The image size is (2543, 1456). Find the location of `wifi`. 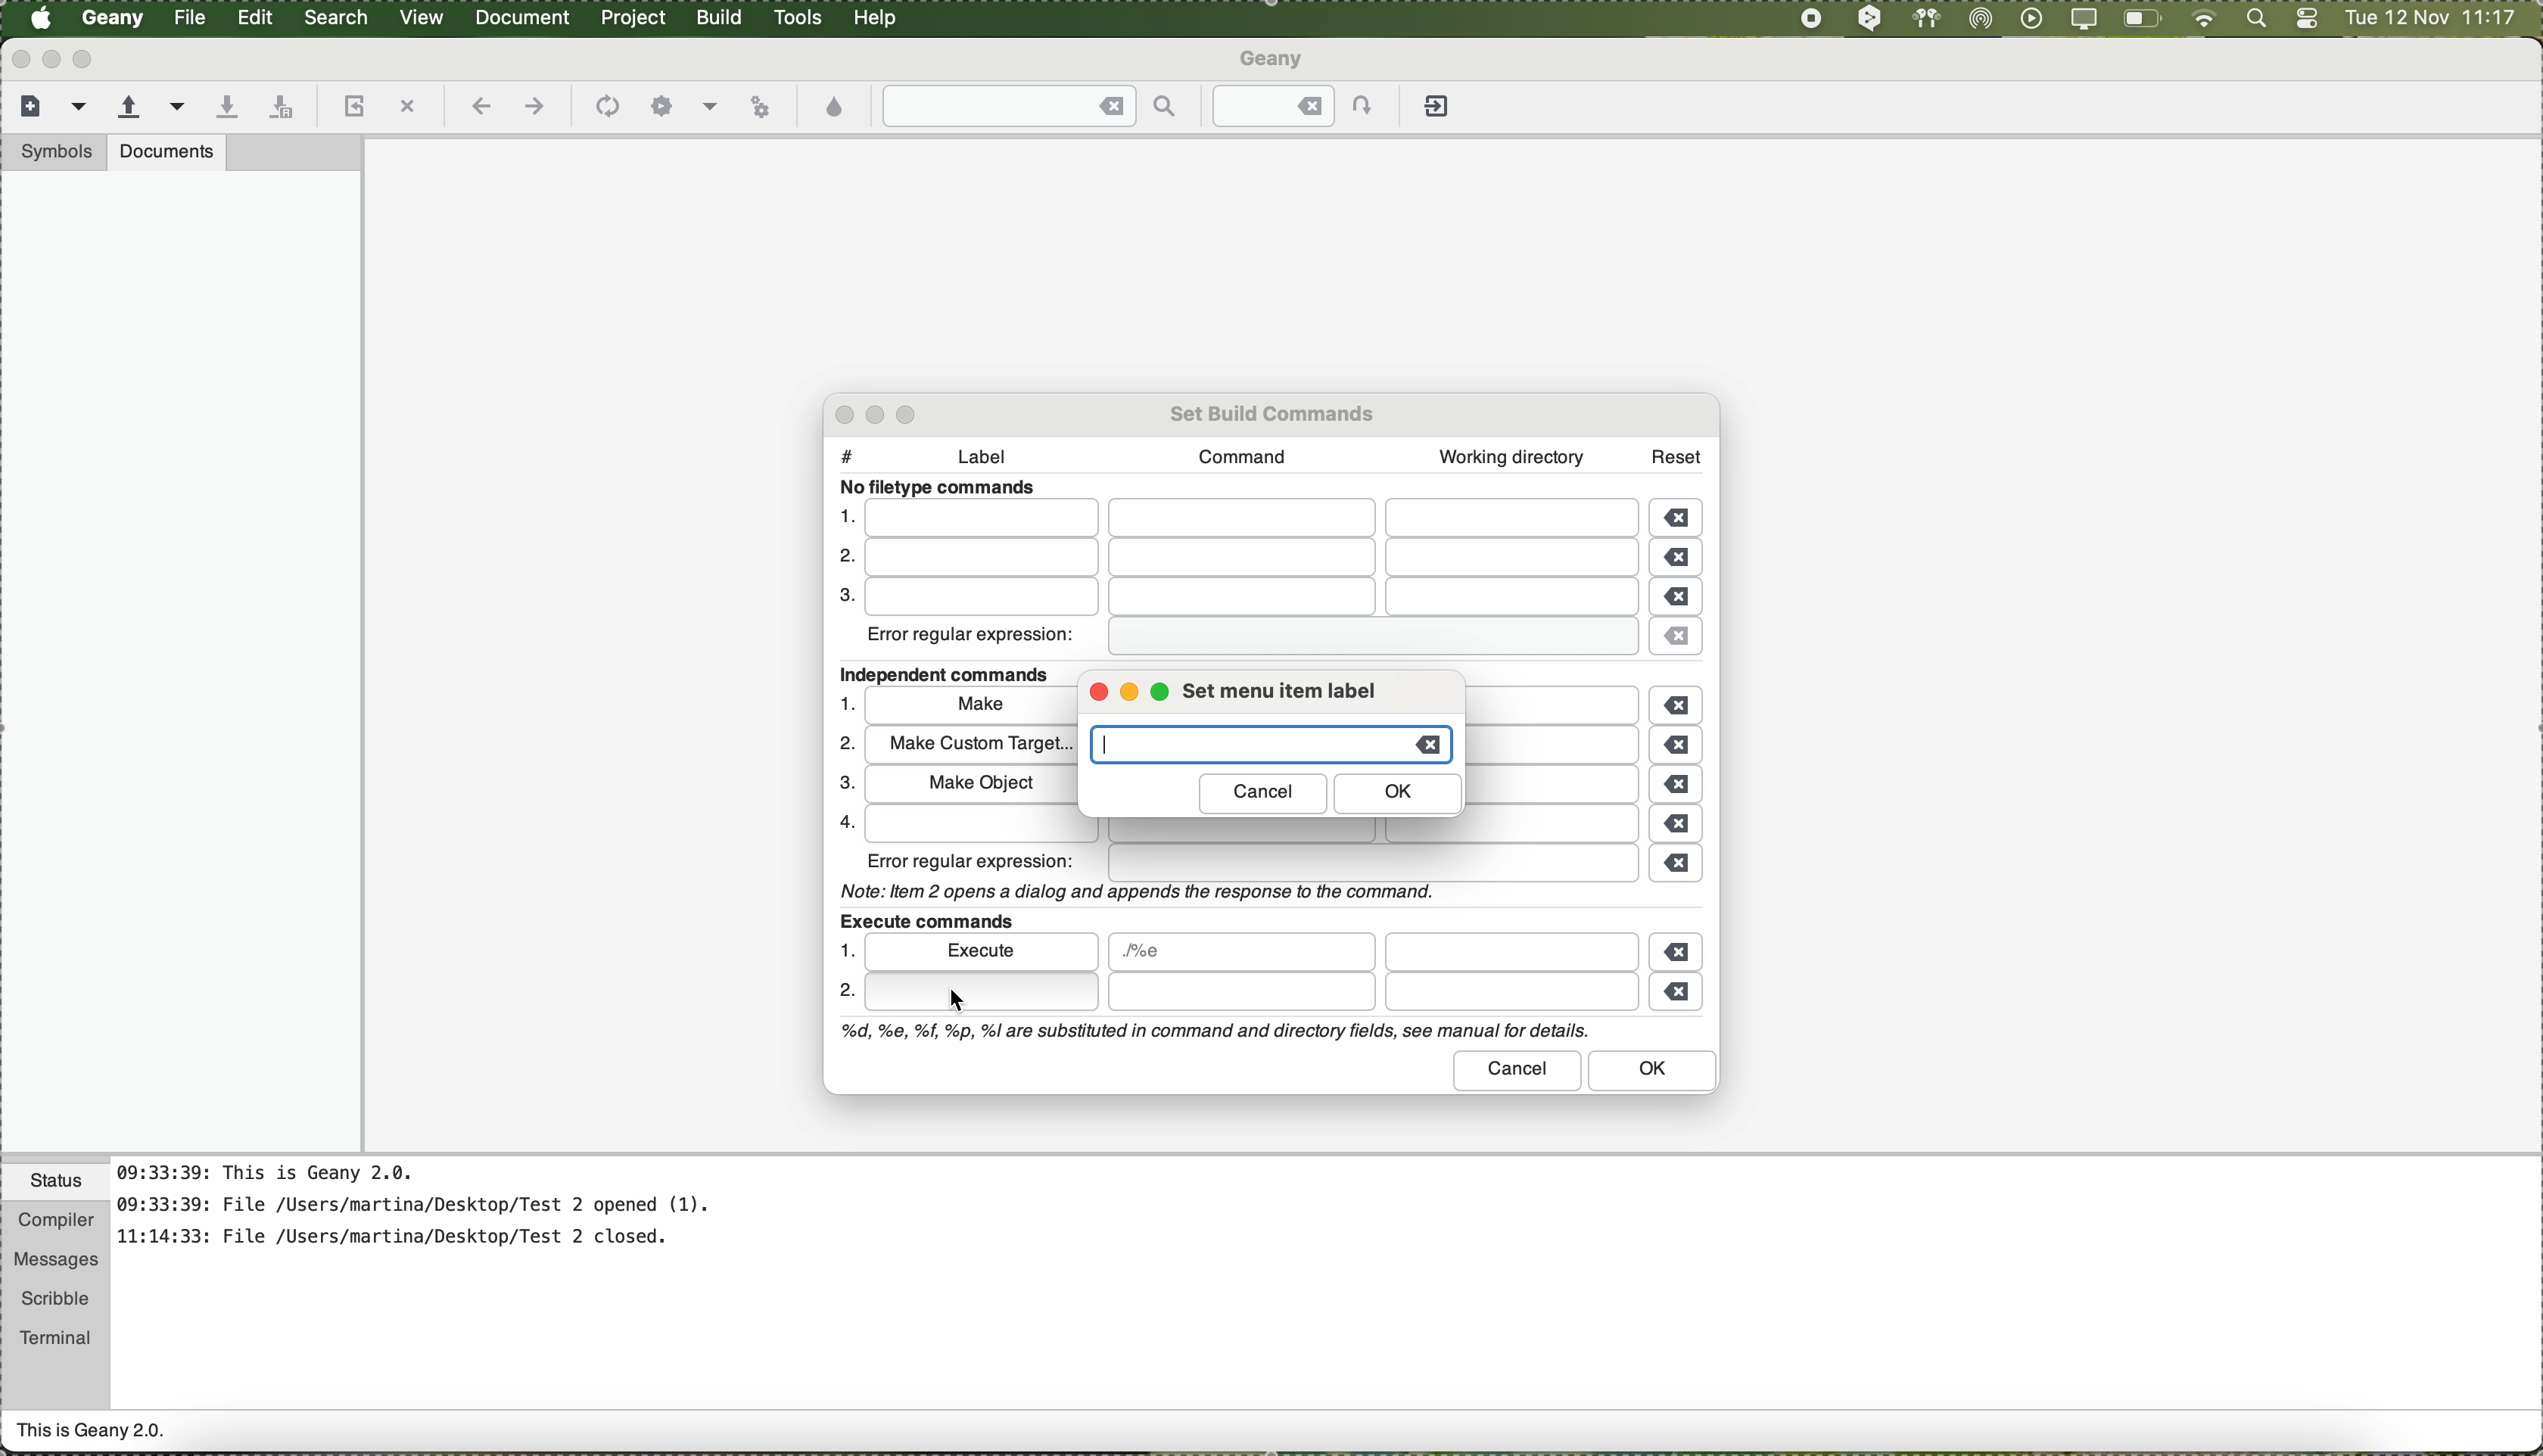

wifi is located at coordinates (2204, 20).